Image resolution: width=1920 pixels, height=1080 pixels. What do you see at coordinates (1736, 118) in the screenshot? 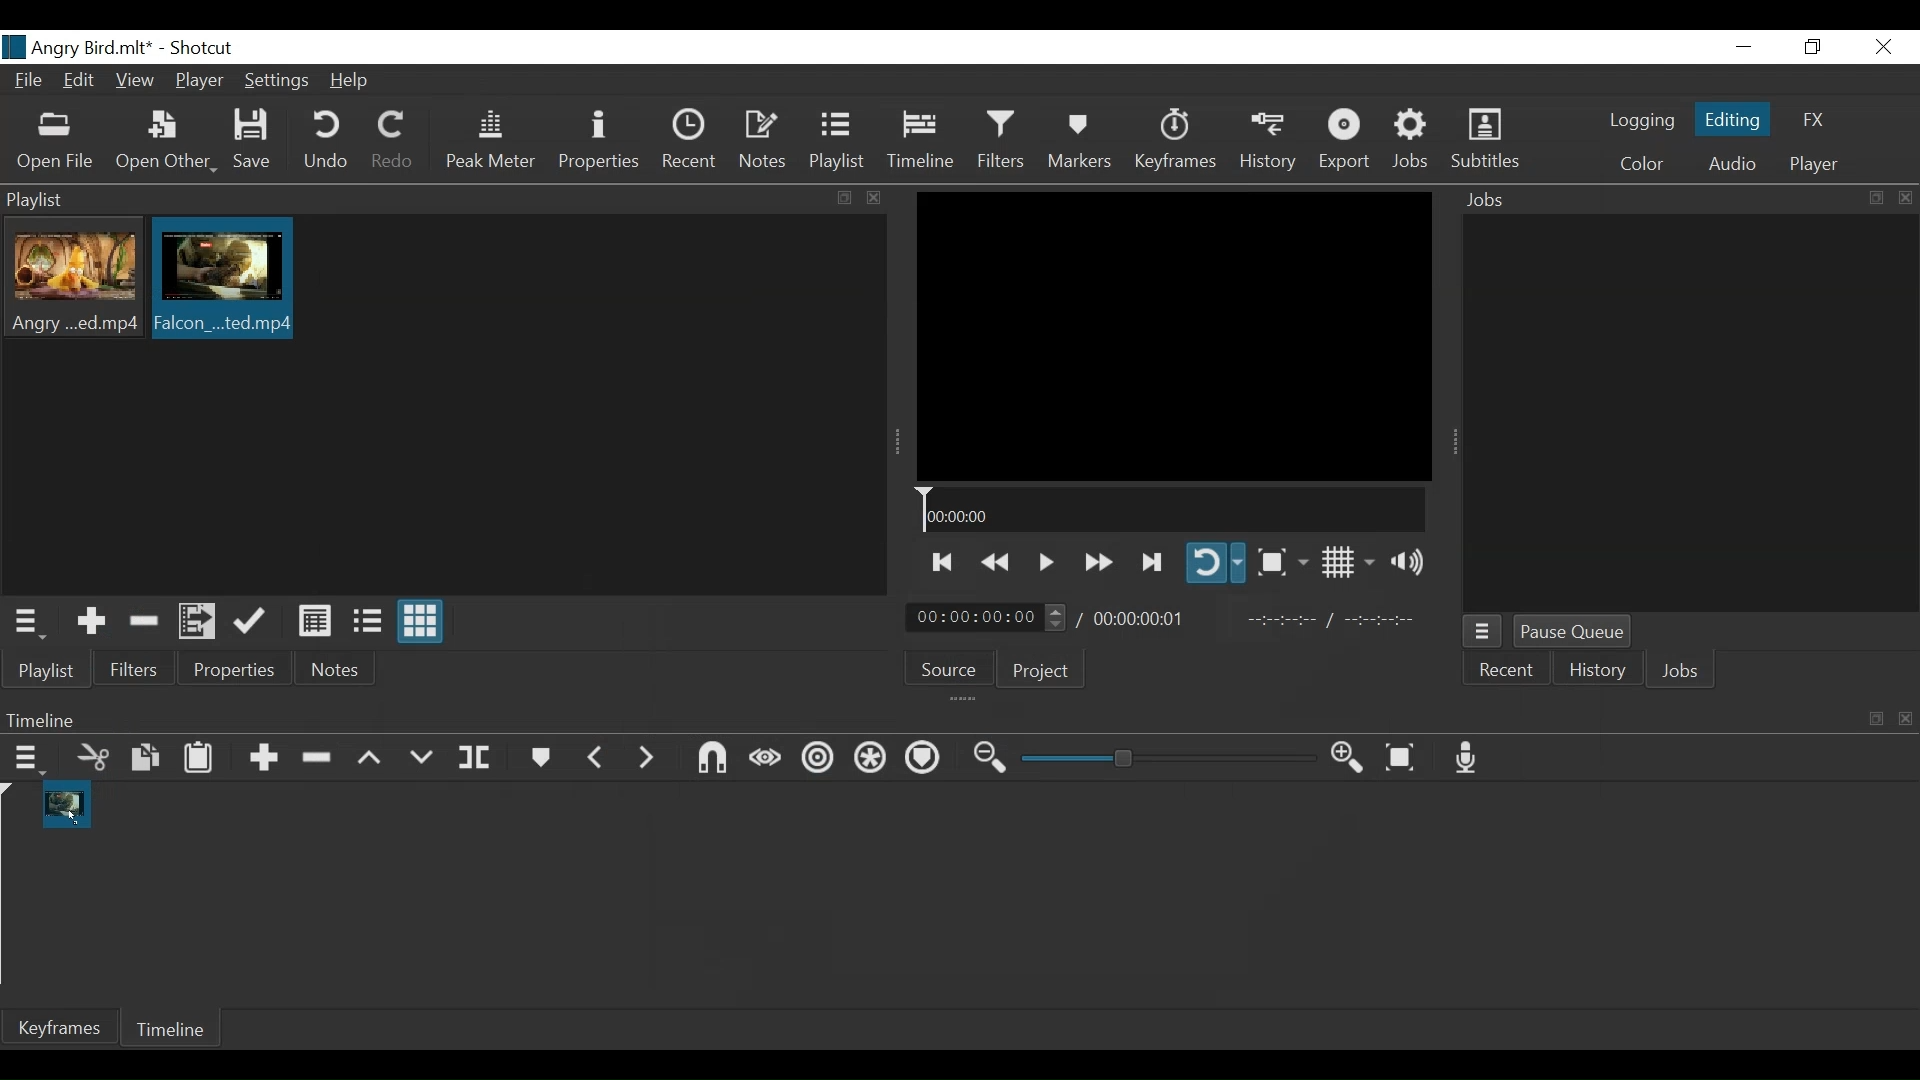
I see `Editing` at bounding box center [1736, 118].